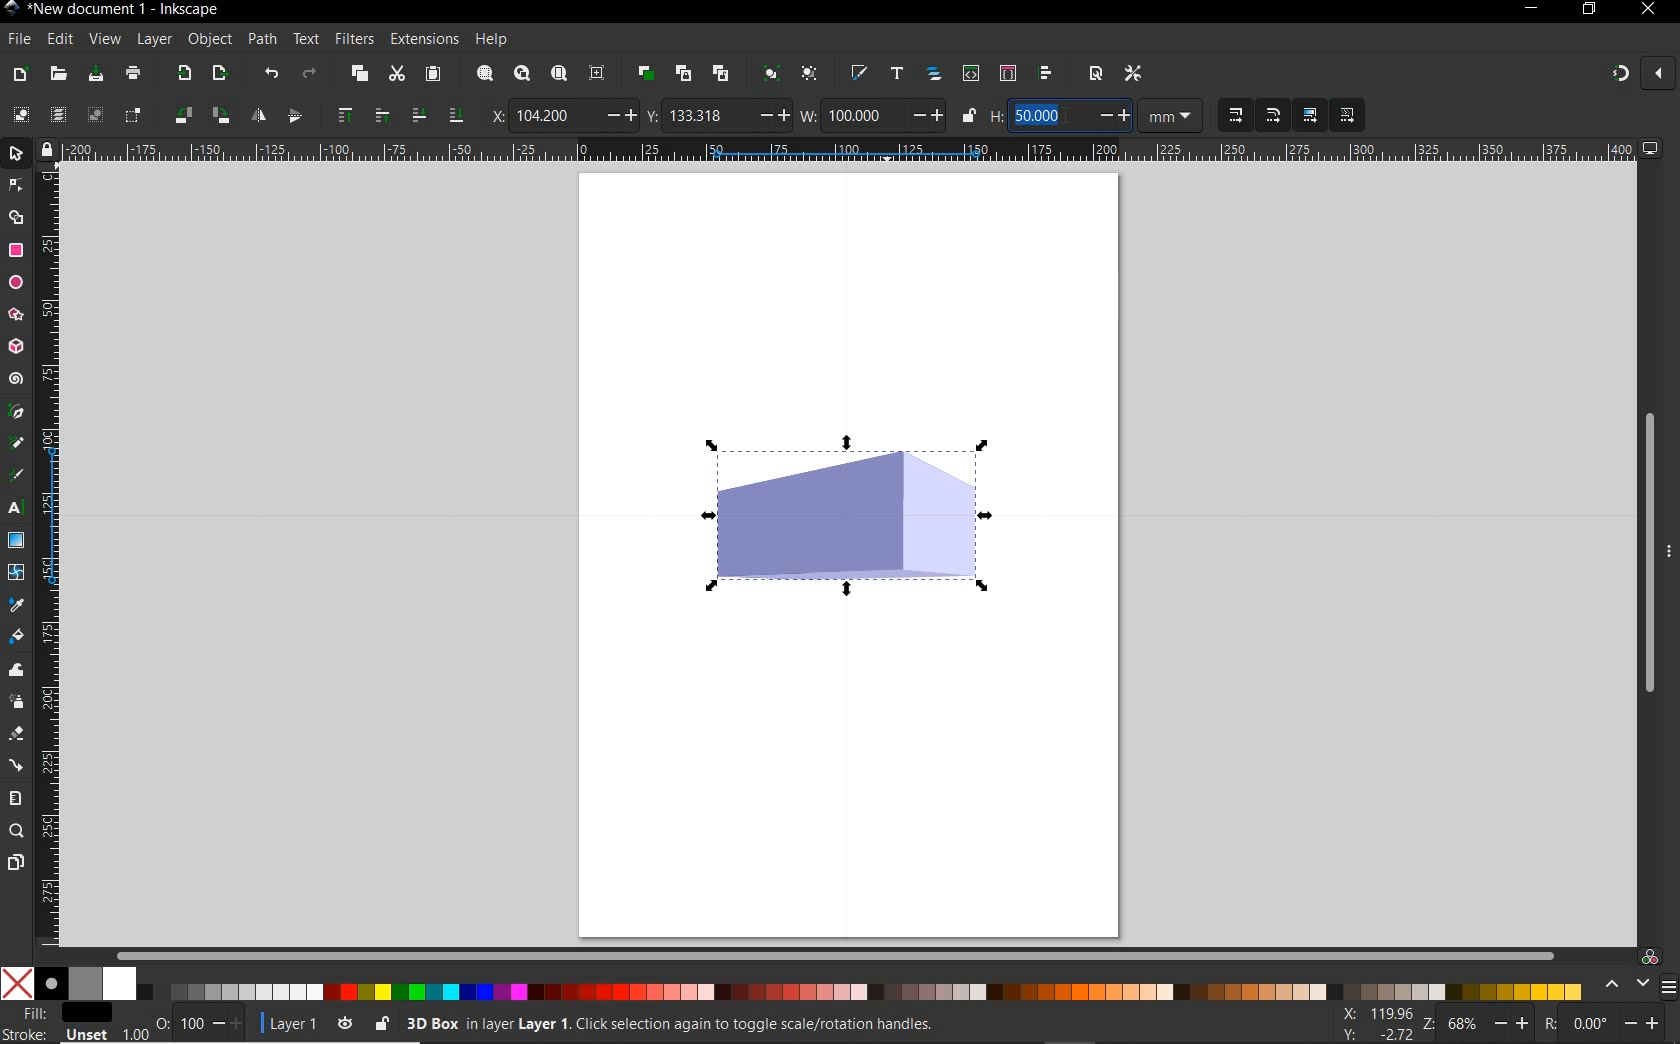 This screenshot has height=1044, width=1680. Describe the element at coordinates (1546, 1024) in the screenshot. I see `rotation` at that location.